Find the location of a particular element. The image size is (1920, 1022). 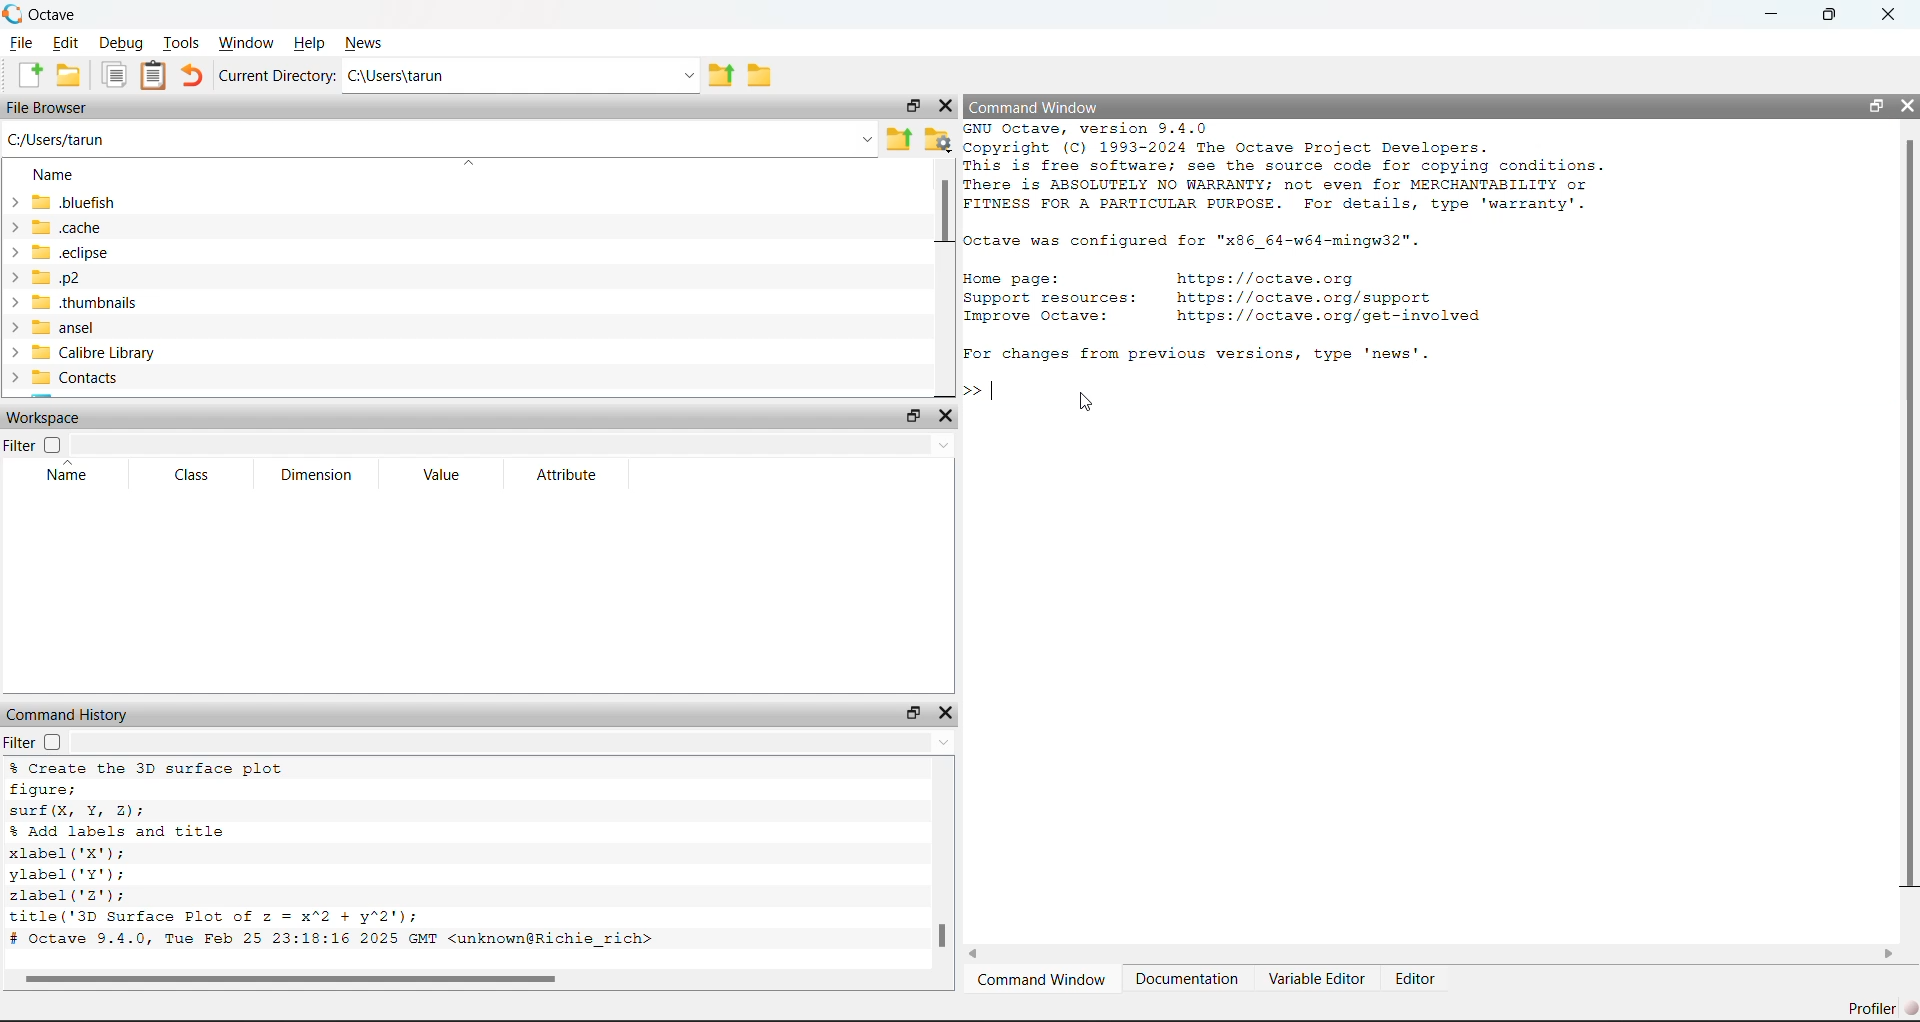

Close is located at coordinates (947, 417).